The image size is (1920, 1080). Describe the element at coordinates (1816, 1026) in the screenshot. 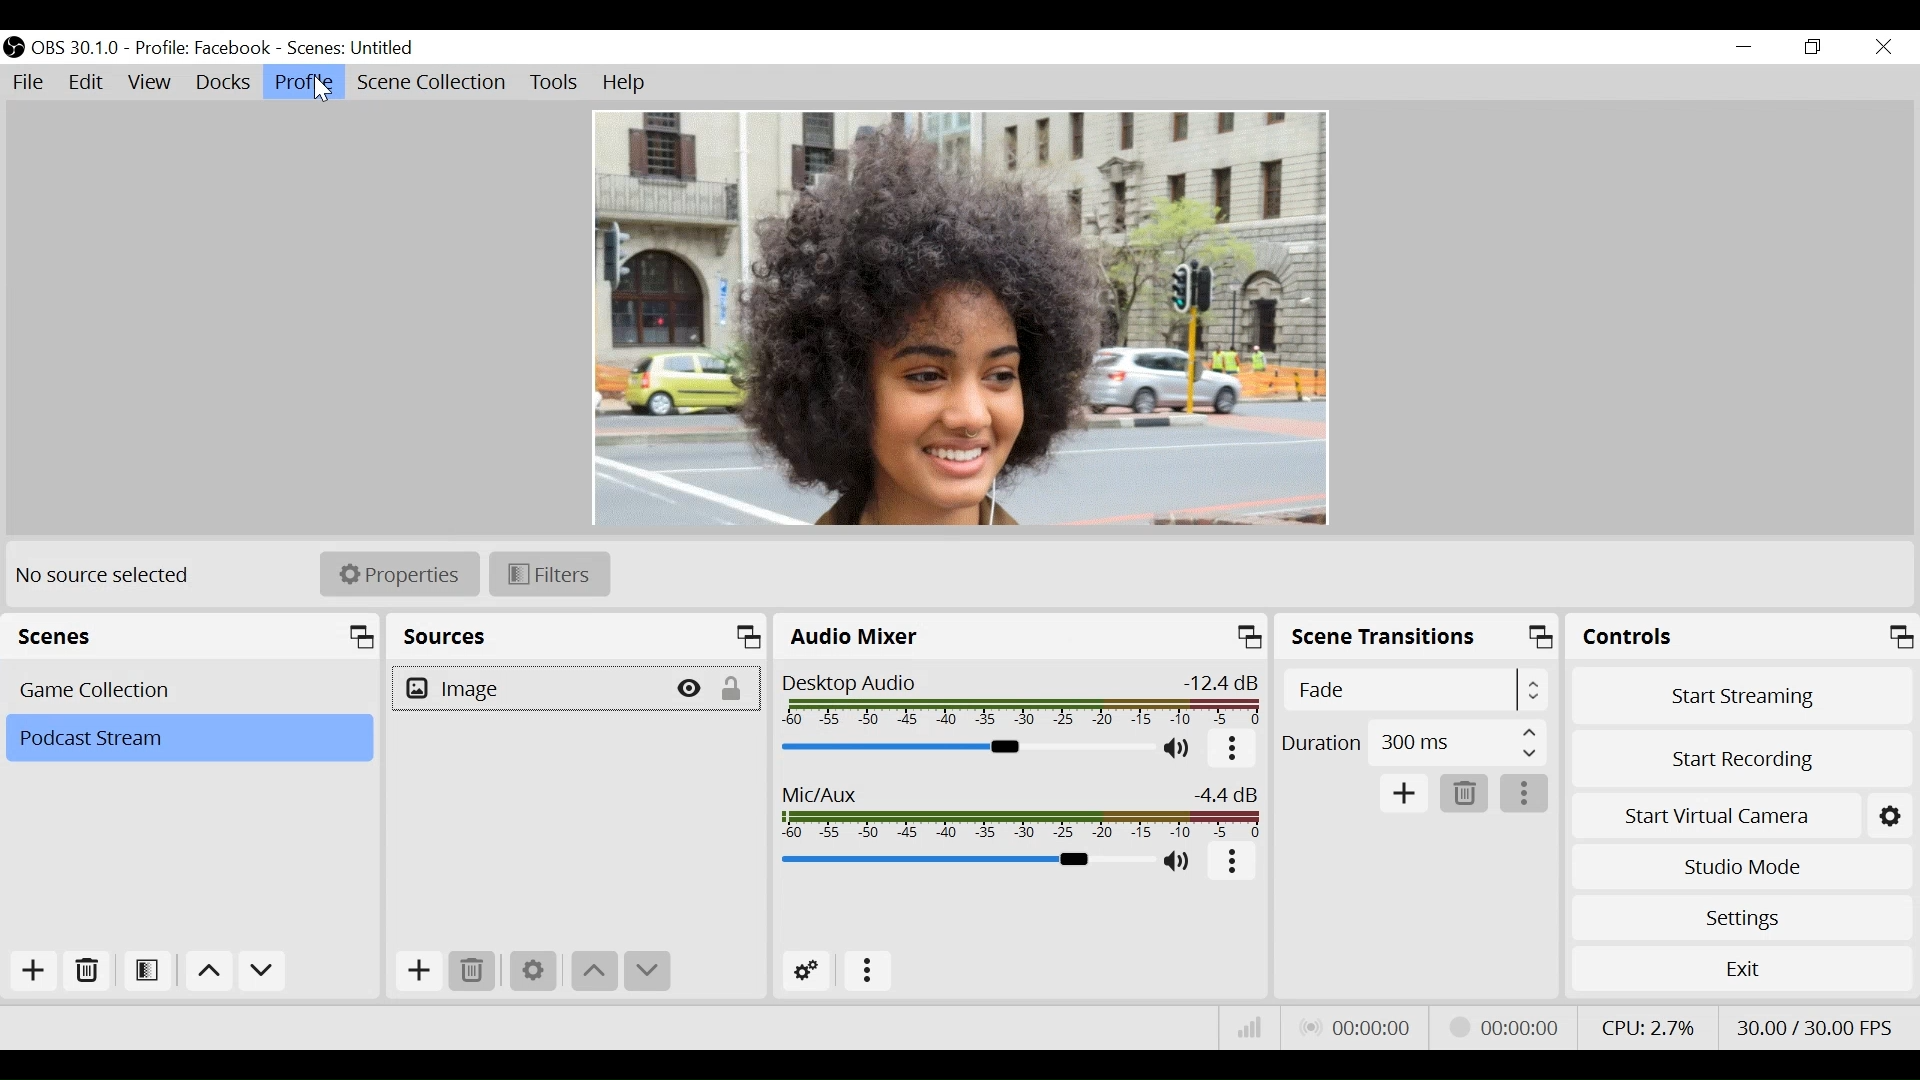

I see `Frame Per Second` at that location.